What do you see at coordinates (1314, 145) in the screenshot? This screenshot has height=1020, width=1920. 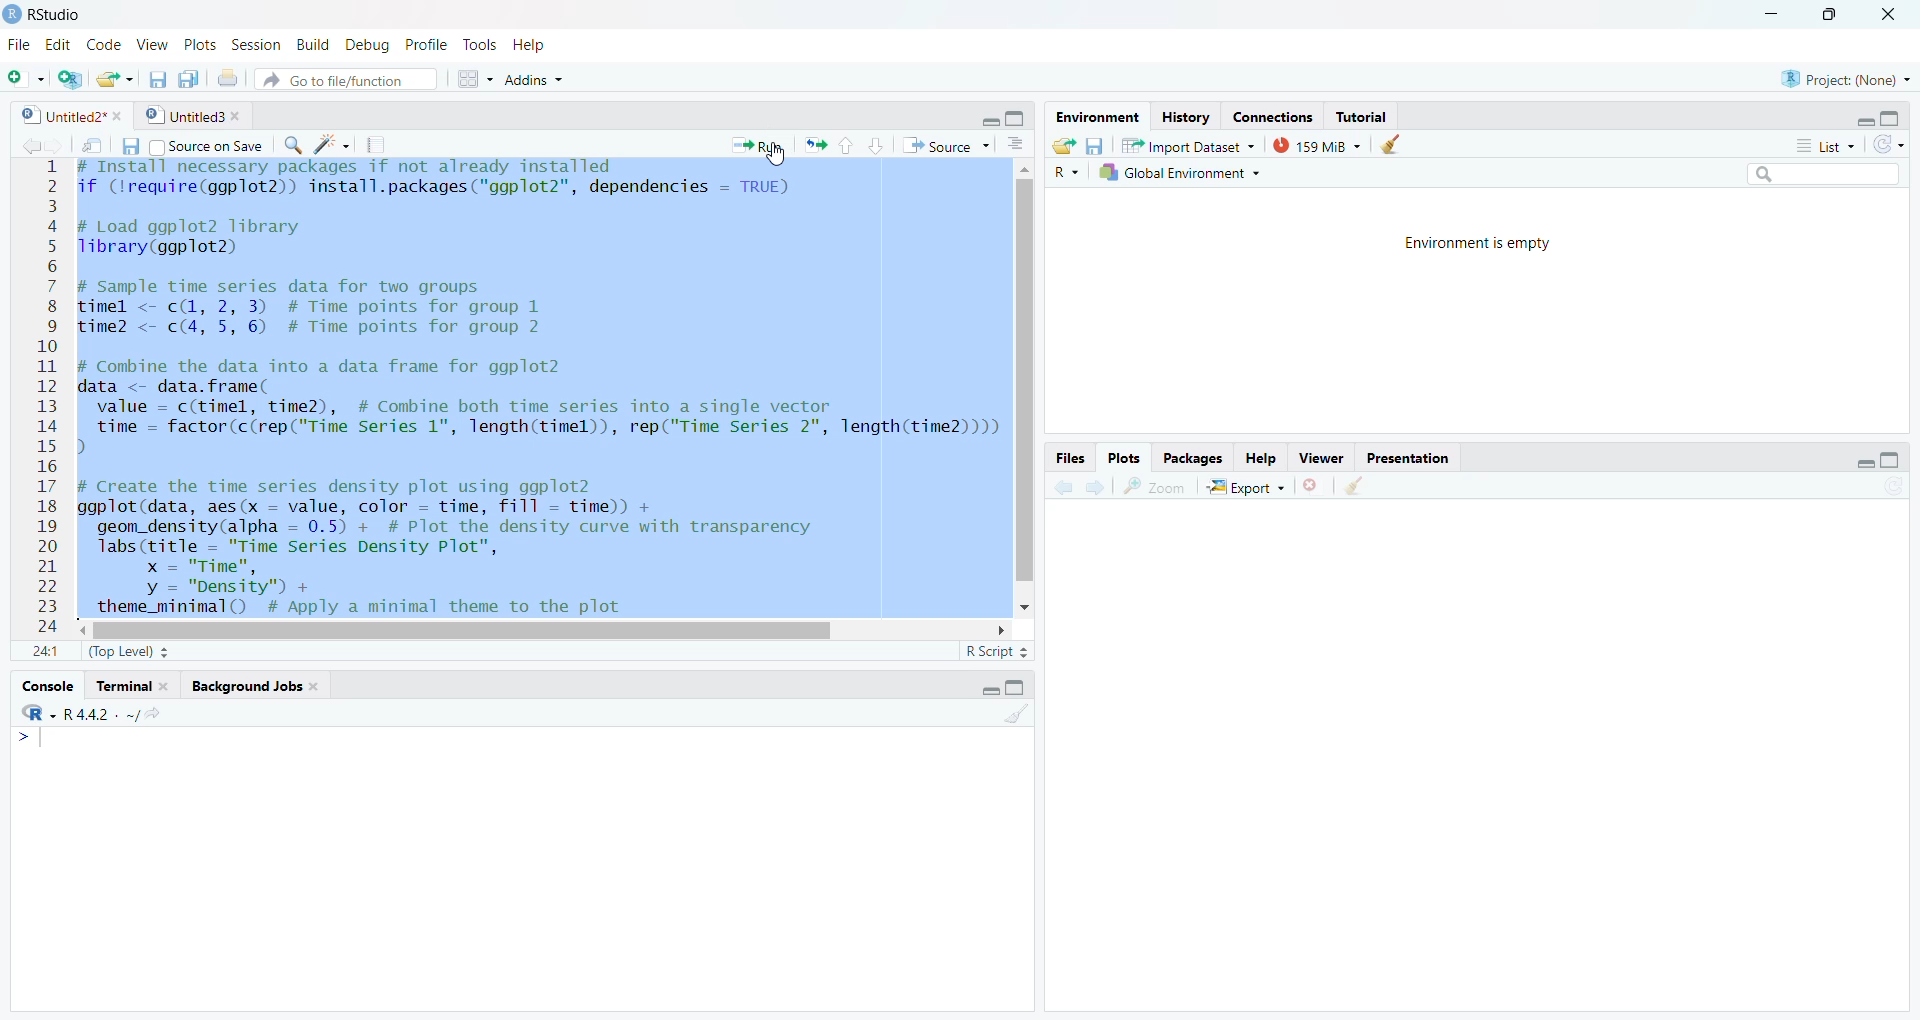 I see `159 MiB ` at bounding box center [1314, 145].